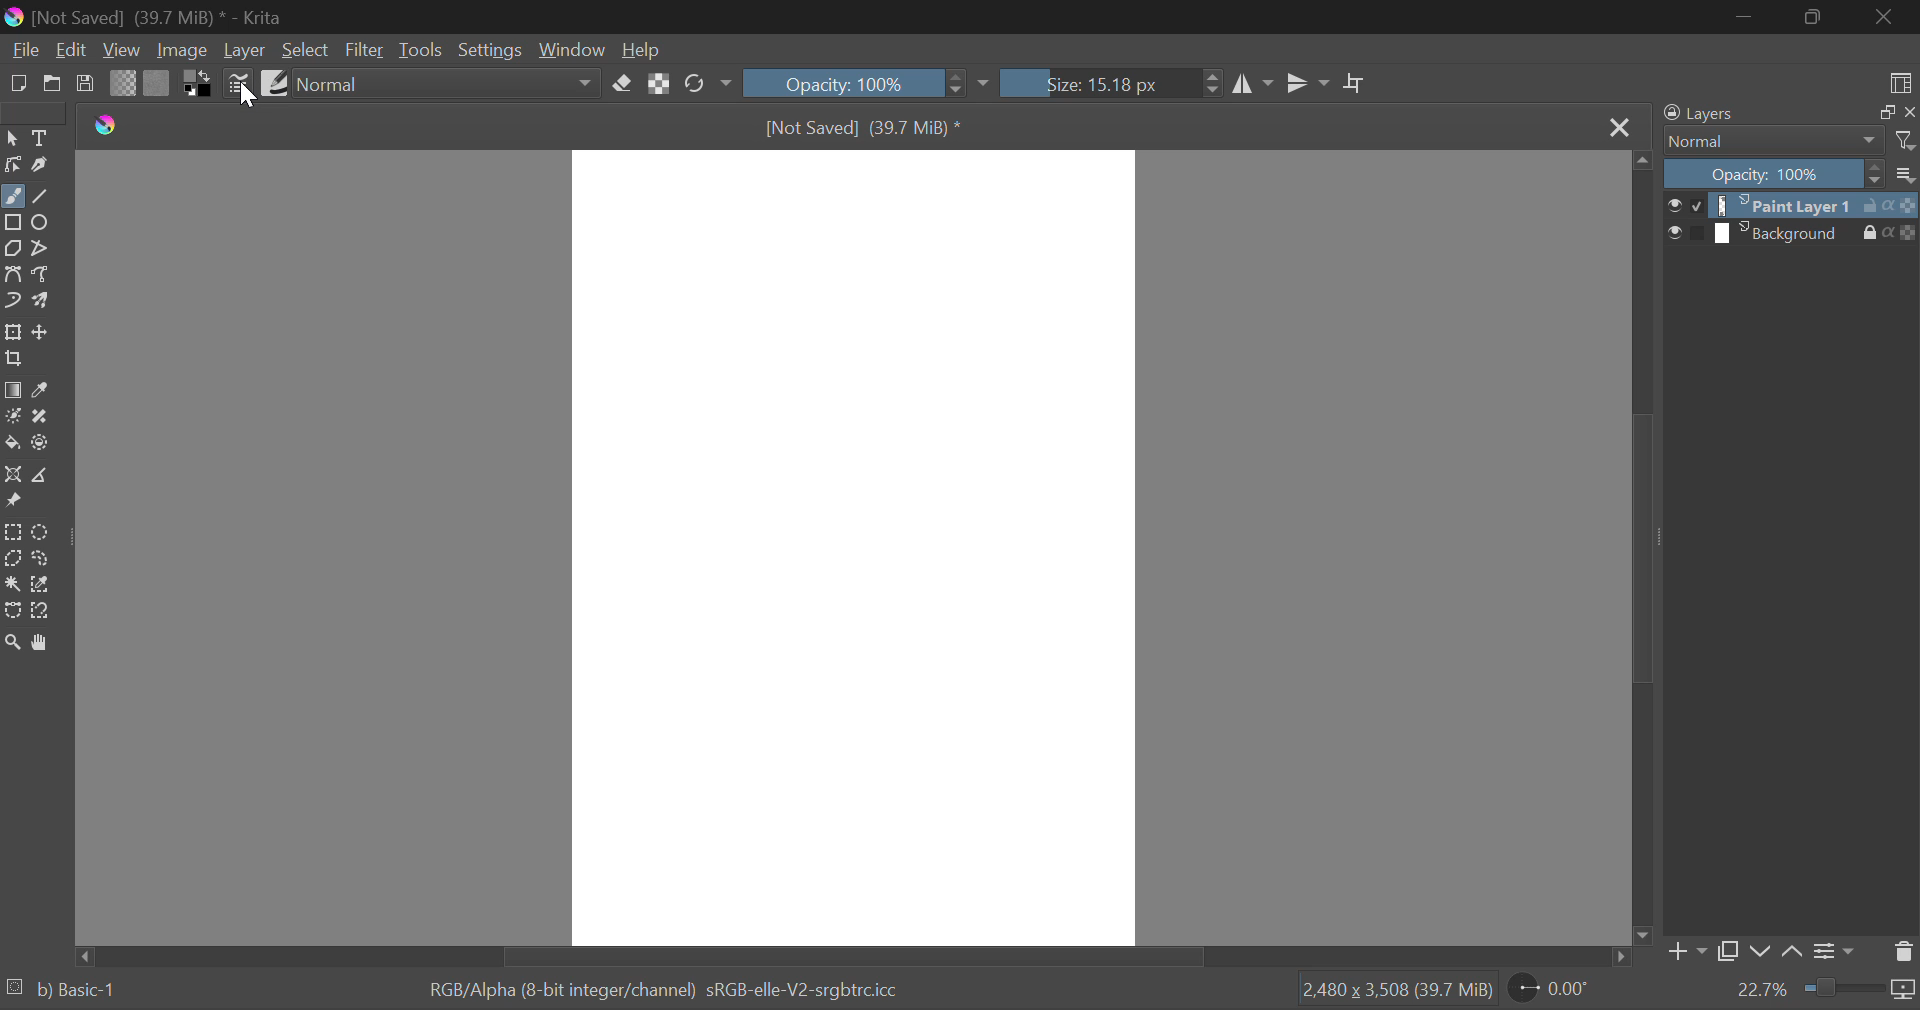  Describe the element at coordinates (158, 83) in the screenshot. I see `Pattern` at that location.